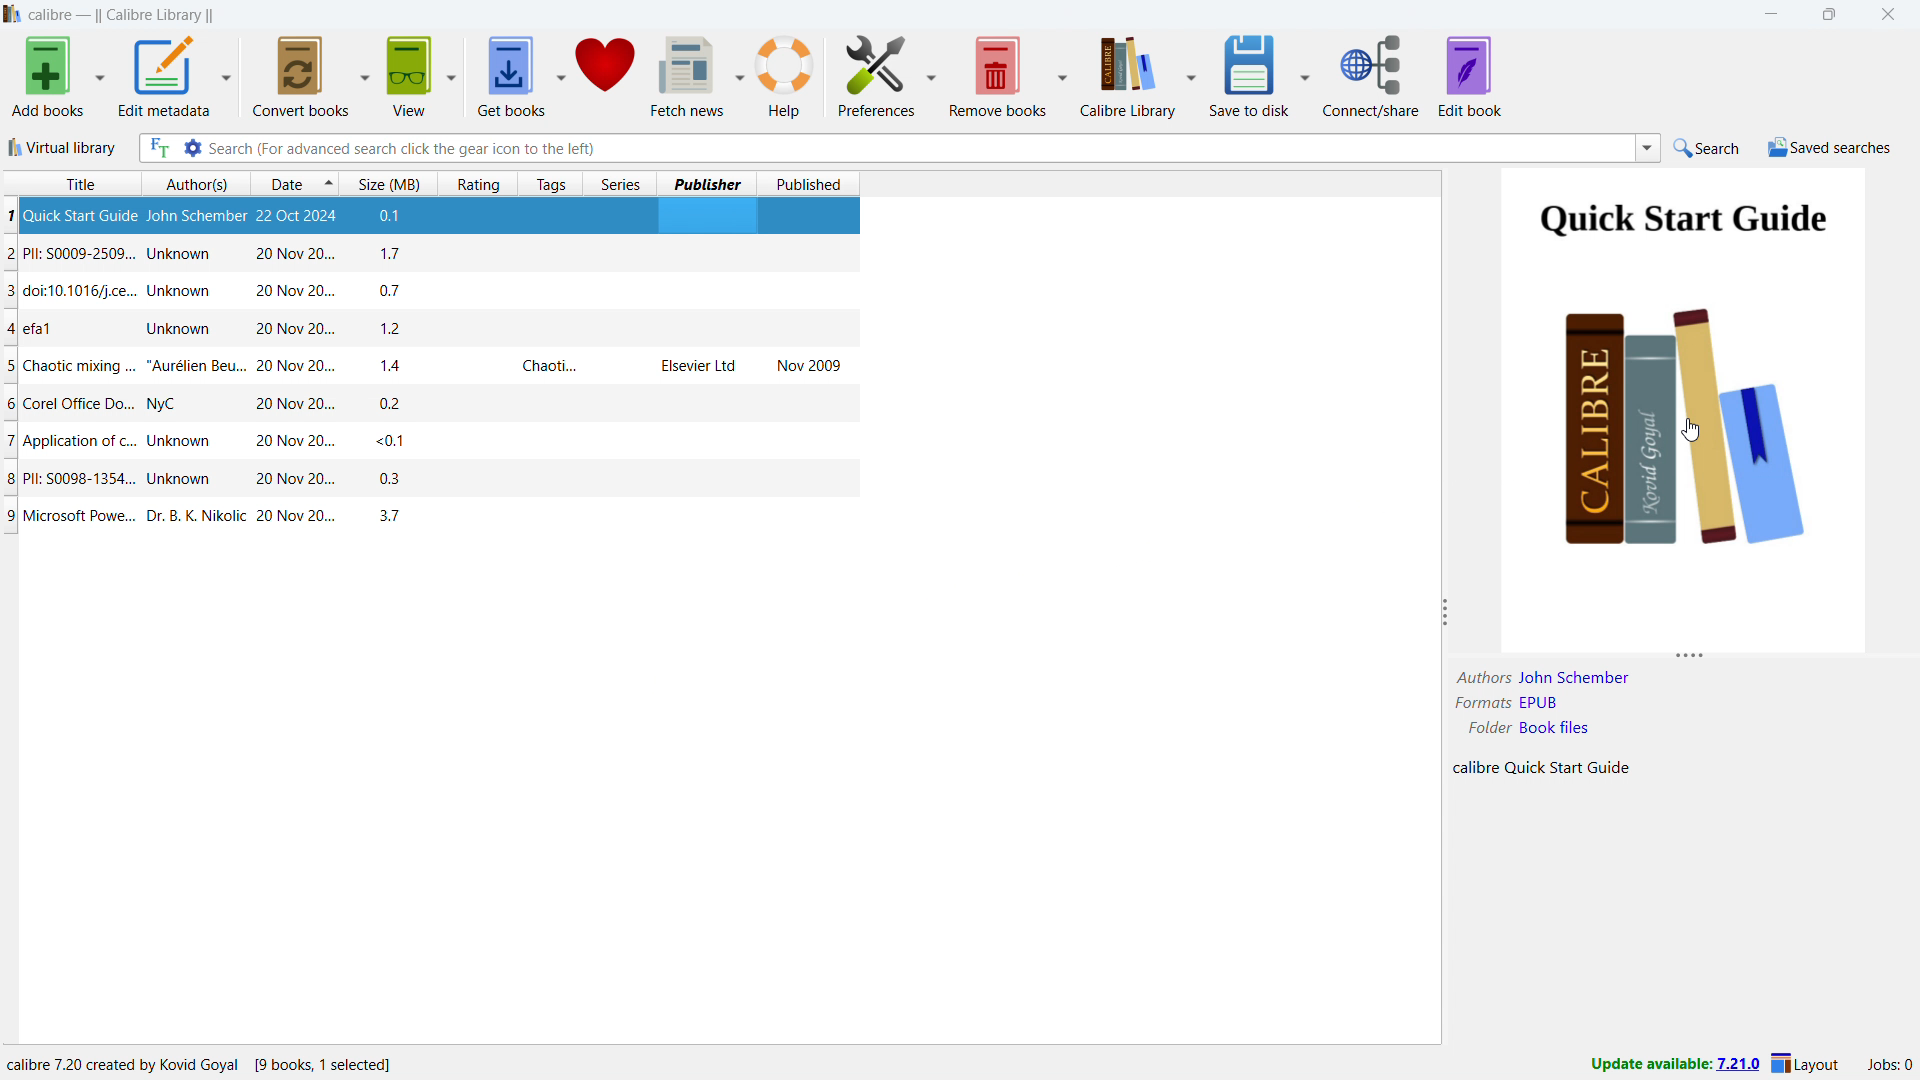 The width and height of the screenshot is (1920, 1080). Describe the element at coordinates (511, 75) in the screenshot. I see `get books` at that location.